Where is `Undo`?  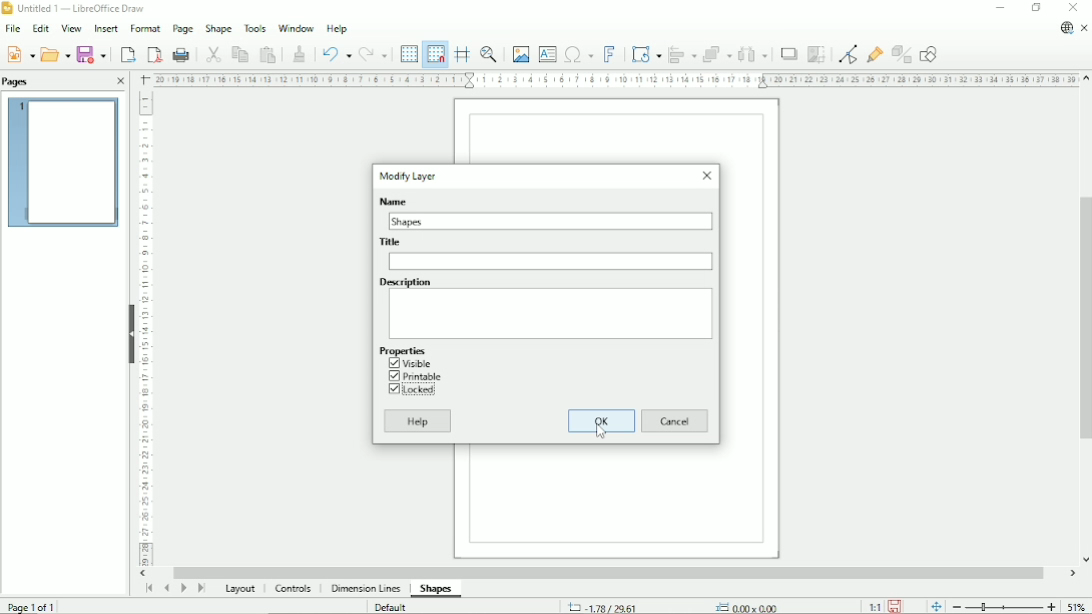
Undo is located at coordinates (335, 52).